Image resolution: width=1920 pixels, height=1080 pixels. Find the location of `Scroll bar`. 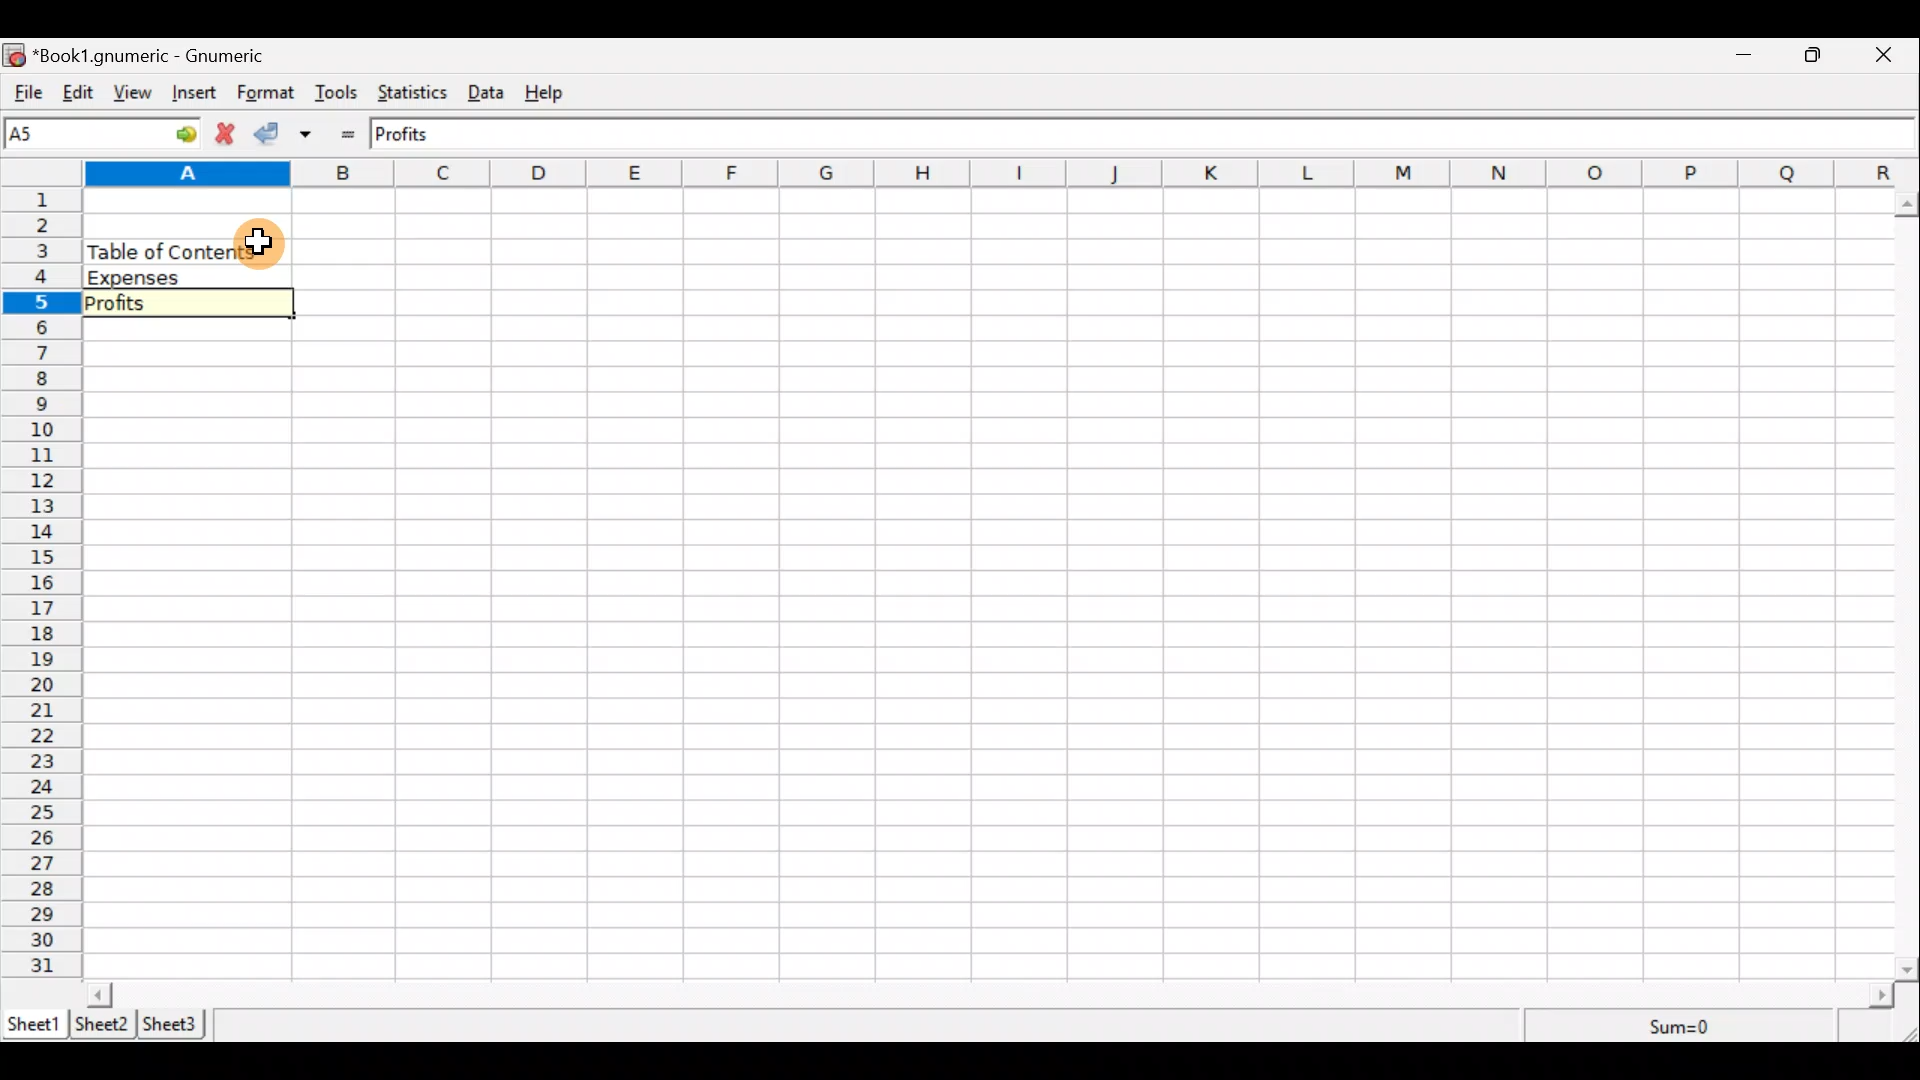

Scroll bar is located at coordinates (991, 994).